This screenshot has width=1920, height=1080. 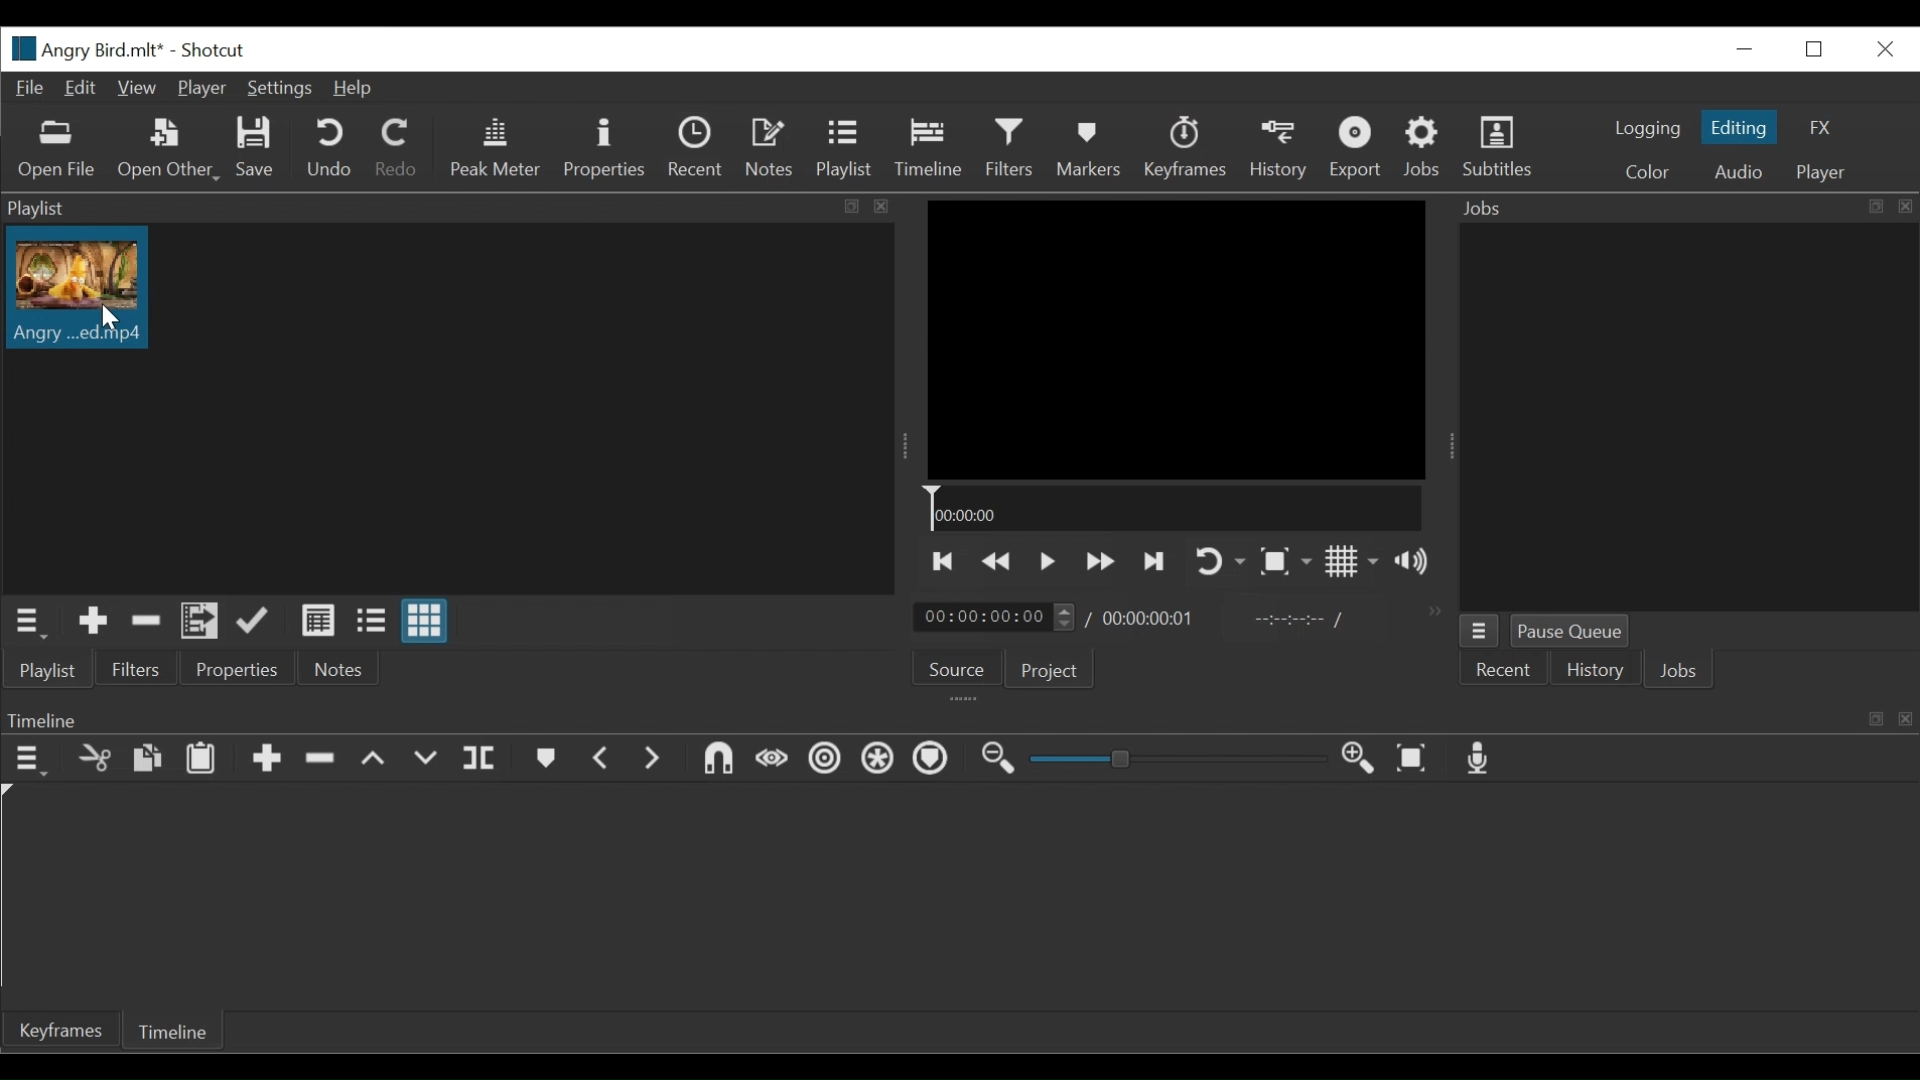 What do you see at coordinates (943, 560) in the screenshot?
I see `Skip to the previous point` at bounding box center [943, 560].